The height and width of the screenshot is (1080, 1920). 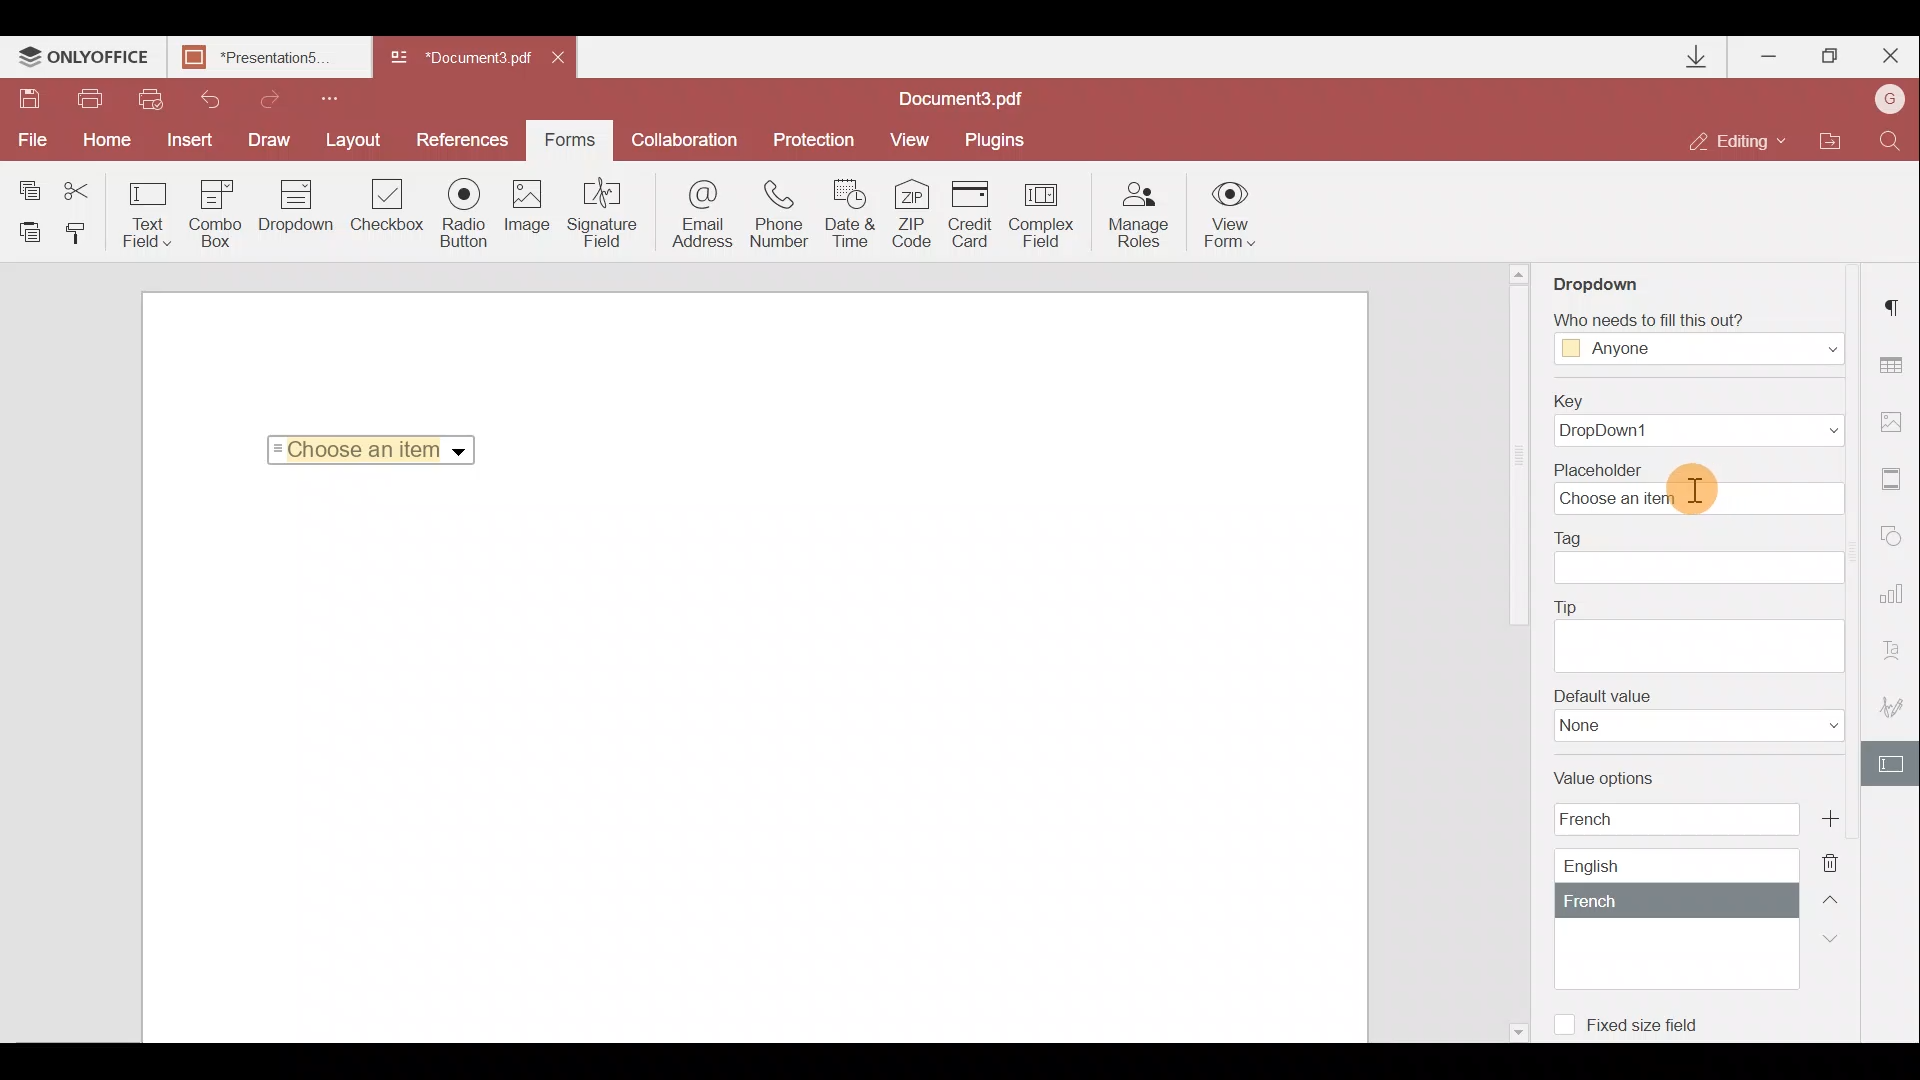 I want to click on Email address, so click(x=703, y=217).